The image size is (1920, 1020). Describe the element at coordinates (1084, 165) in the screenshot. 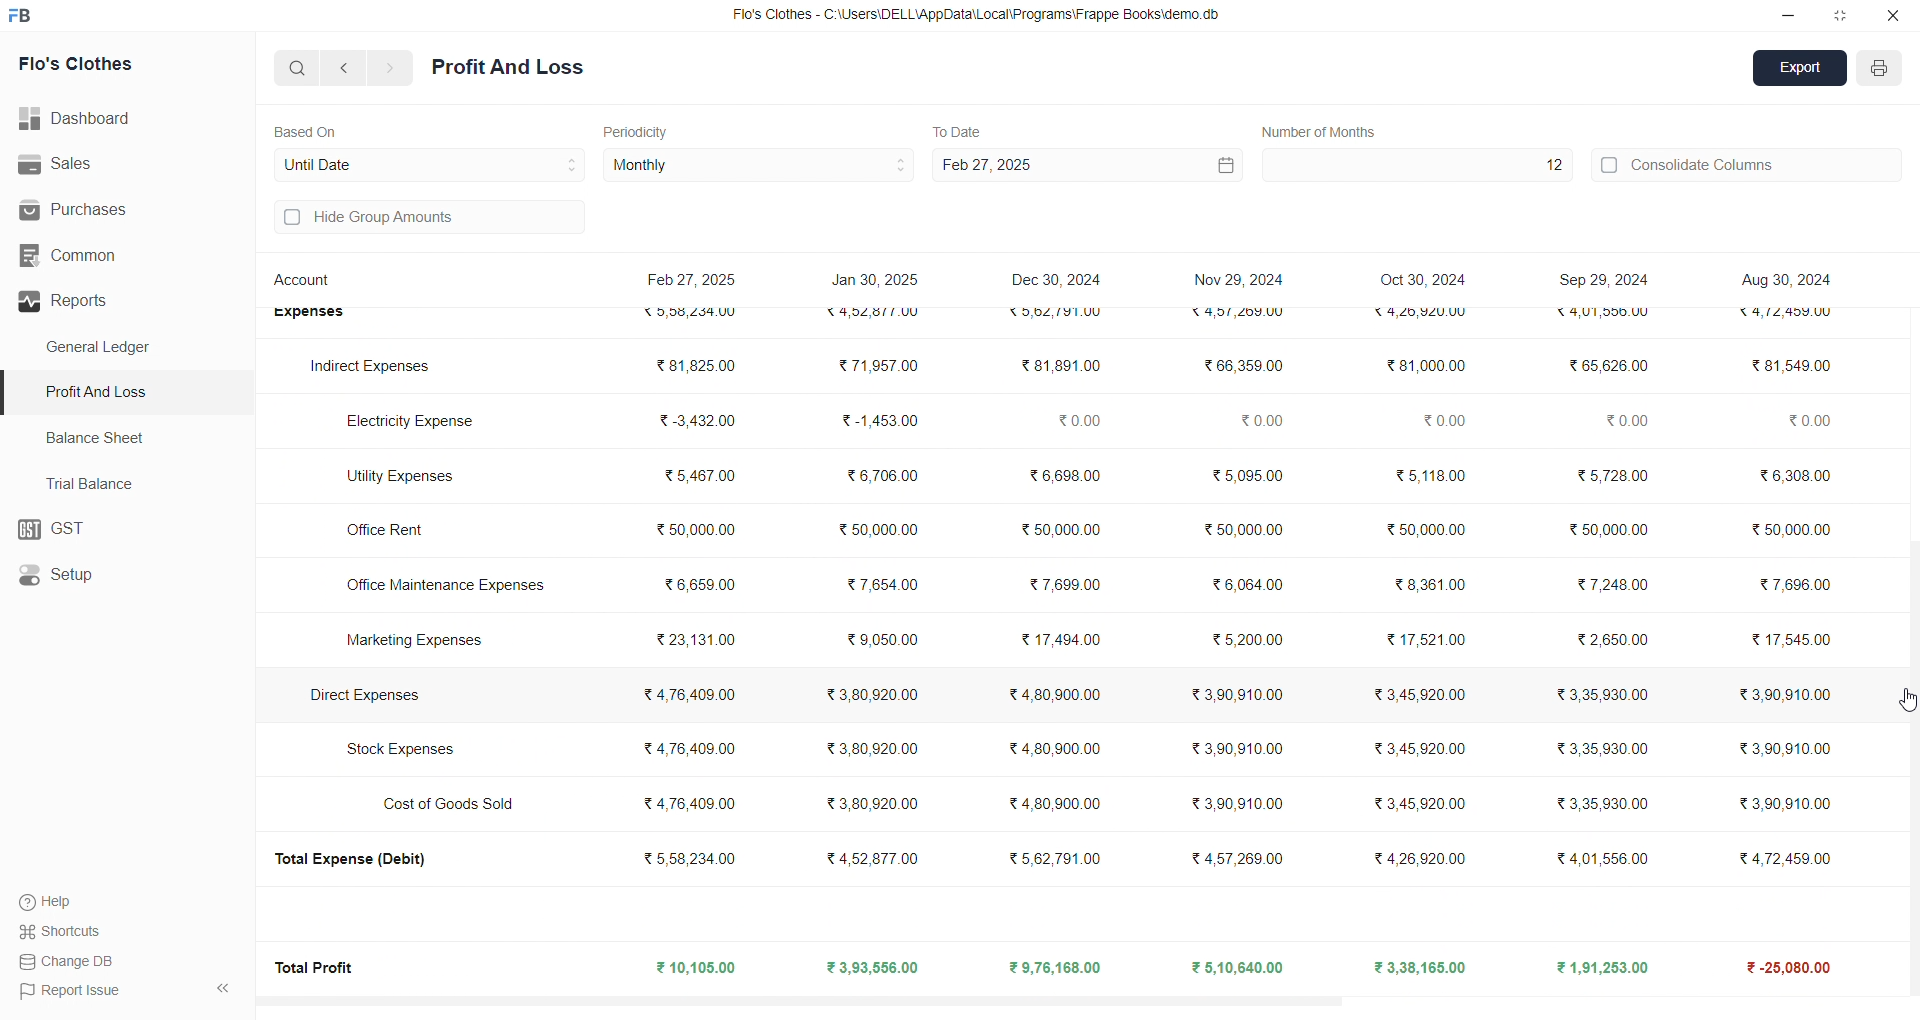

I see `Feb 27, 2025` at that location.